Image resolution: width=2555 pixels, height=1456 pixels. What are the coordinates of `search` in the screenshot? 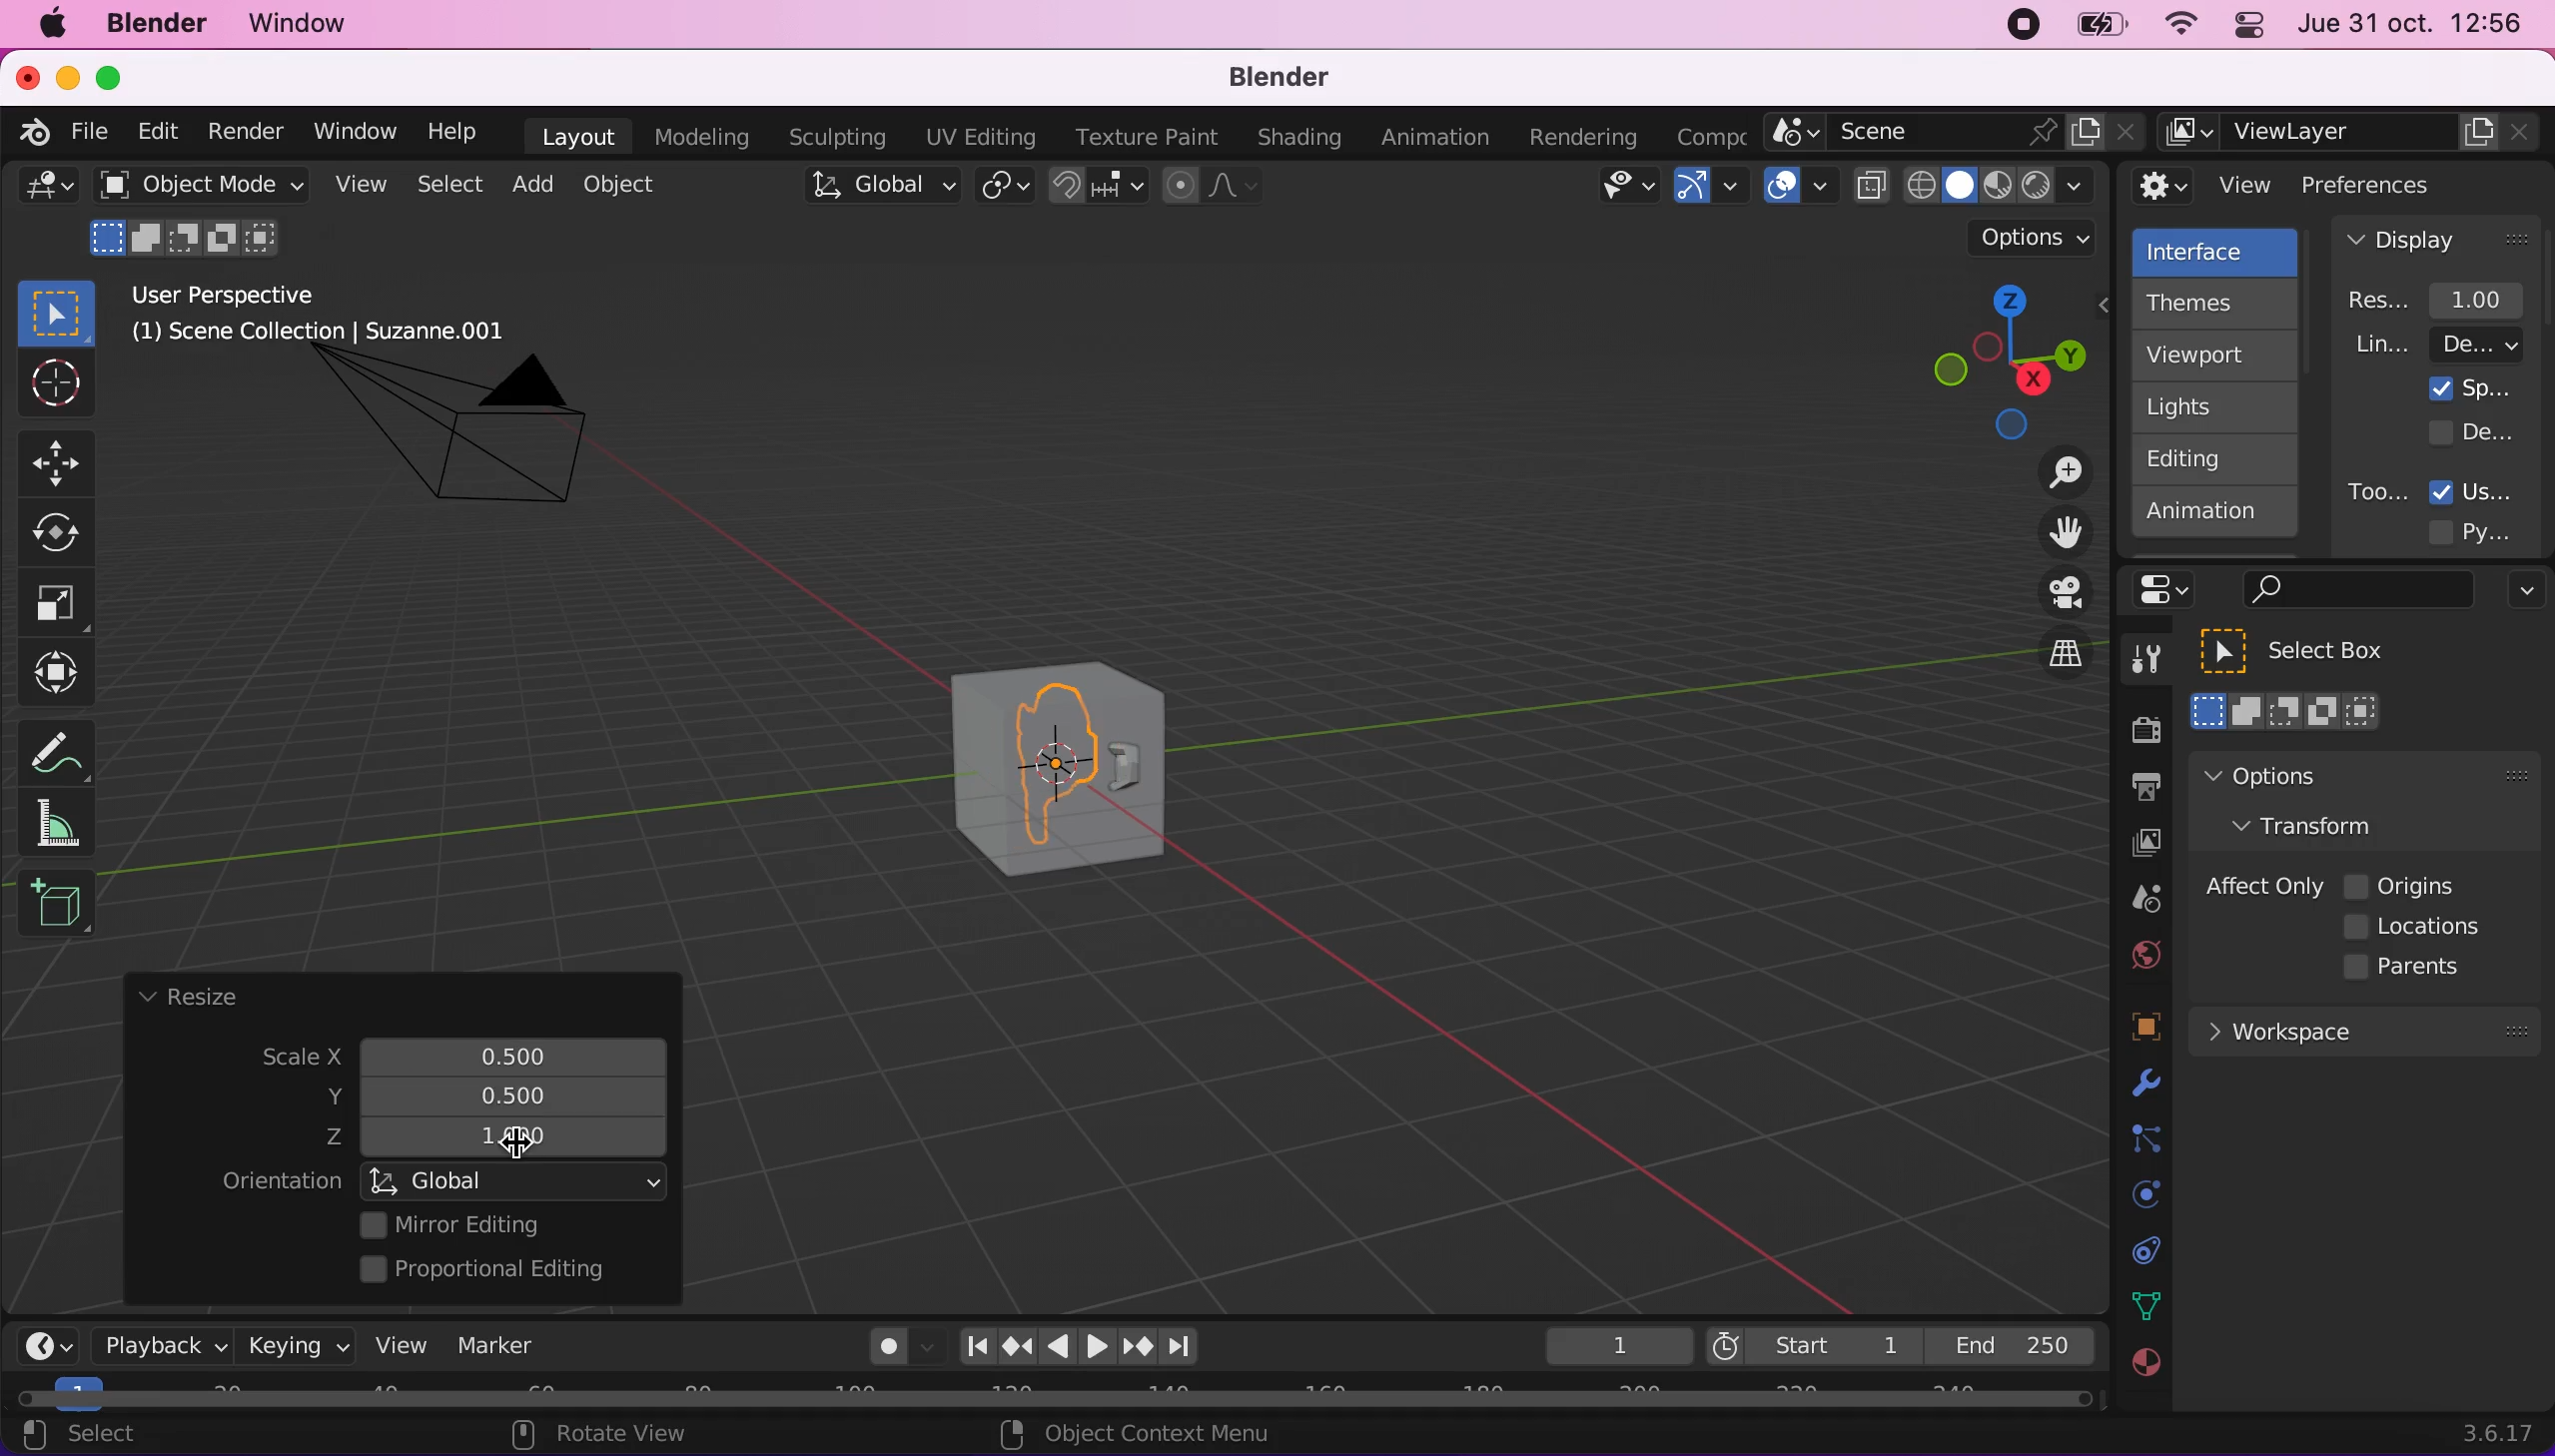 It's located at (2354, 591).